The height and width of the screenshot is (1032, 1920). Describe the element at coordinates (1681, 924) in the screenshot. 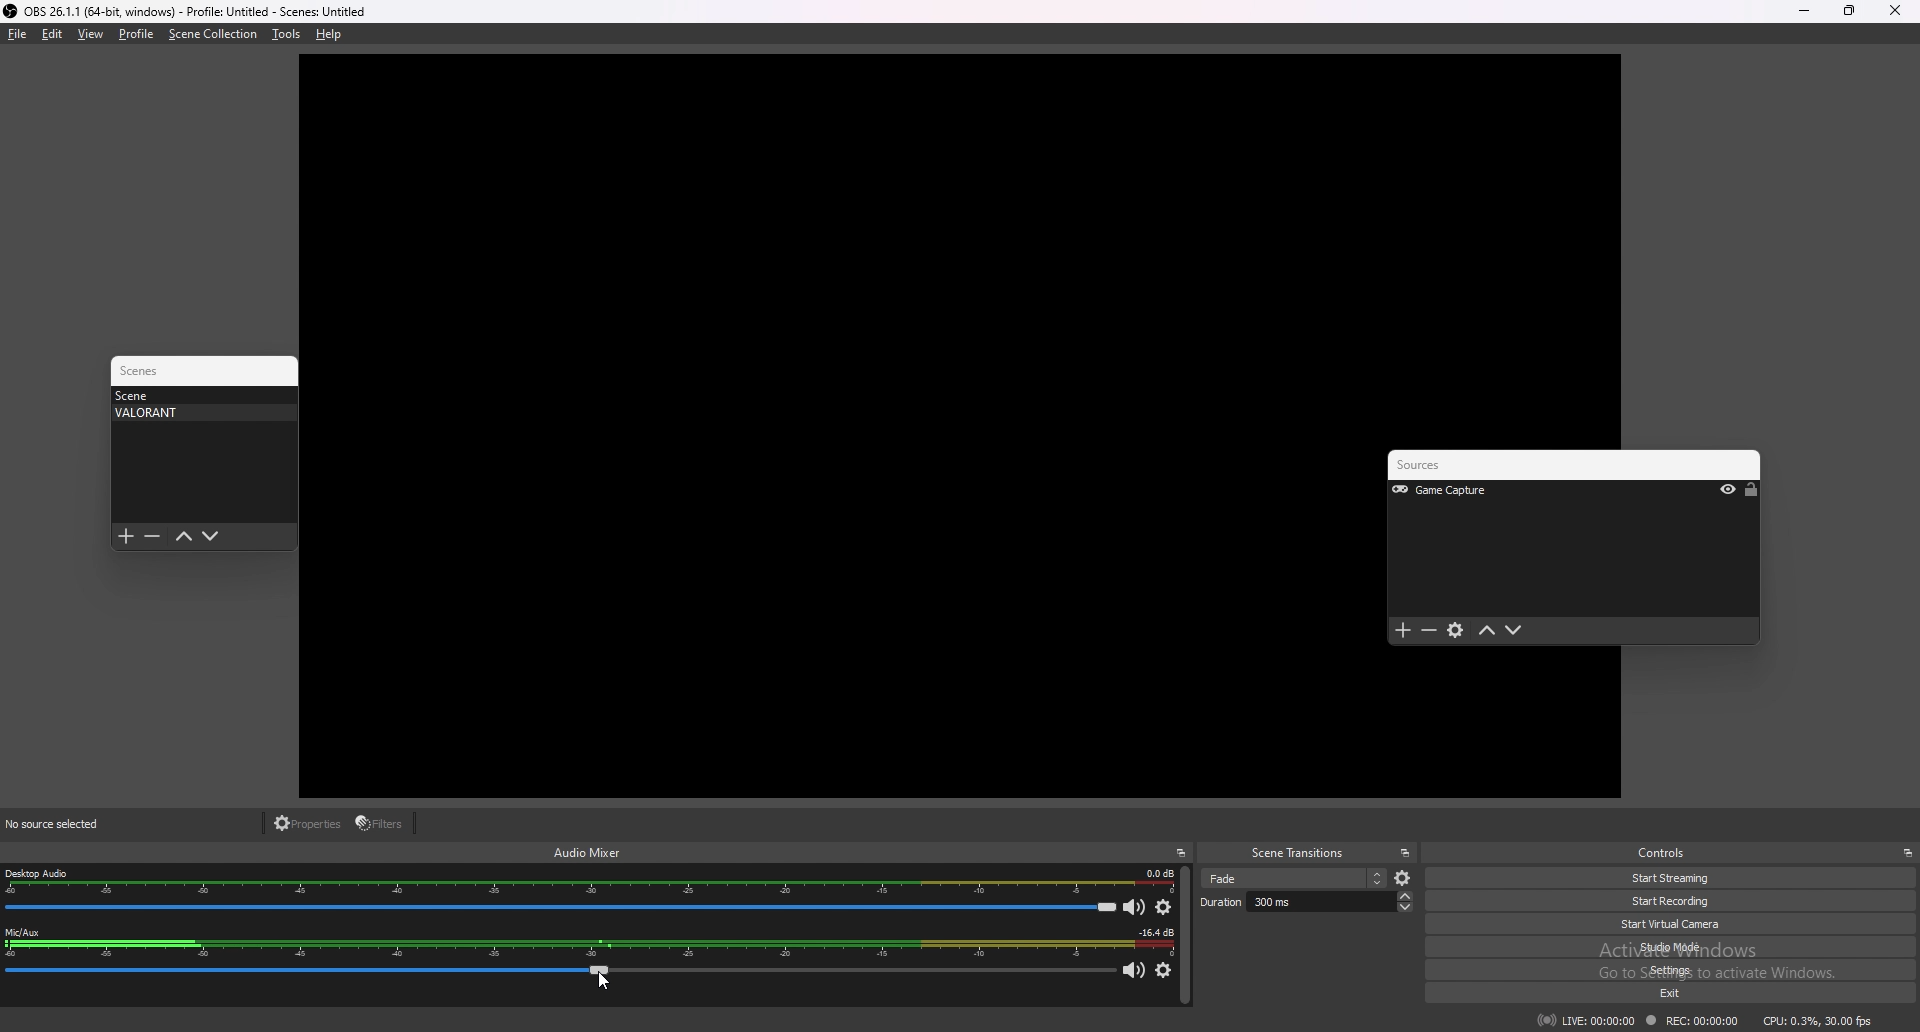

I see `start virtual camera` at that location.